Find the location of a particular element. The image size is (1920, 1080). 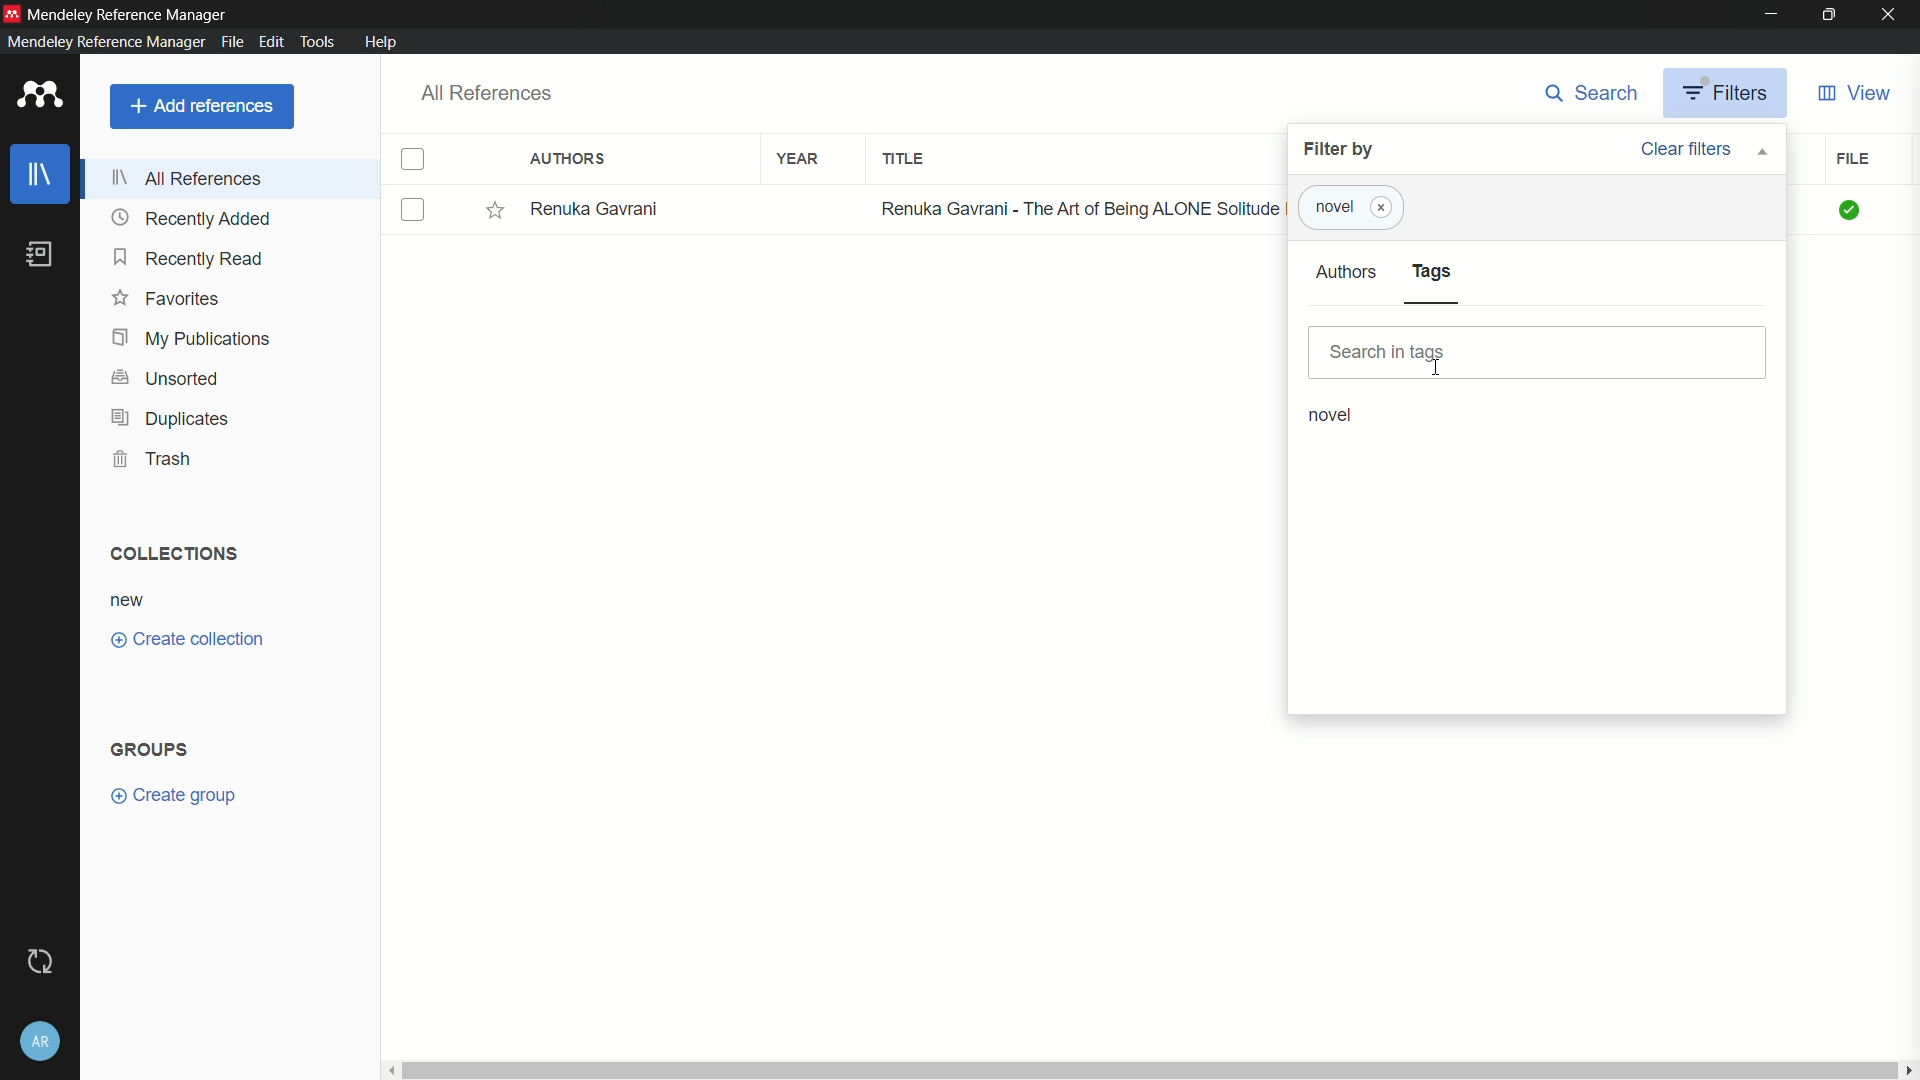

all references is located at coordinates (488, 93).